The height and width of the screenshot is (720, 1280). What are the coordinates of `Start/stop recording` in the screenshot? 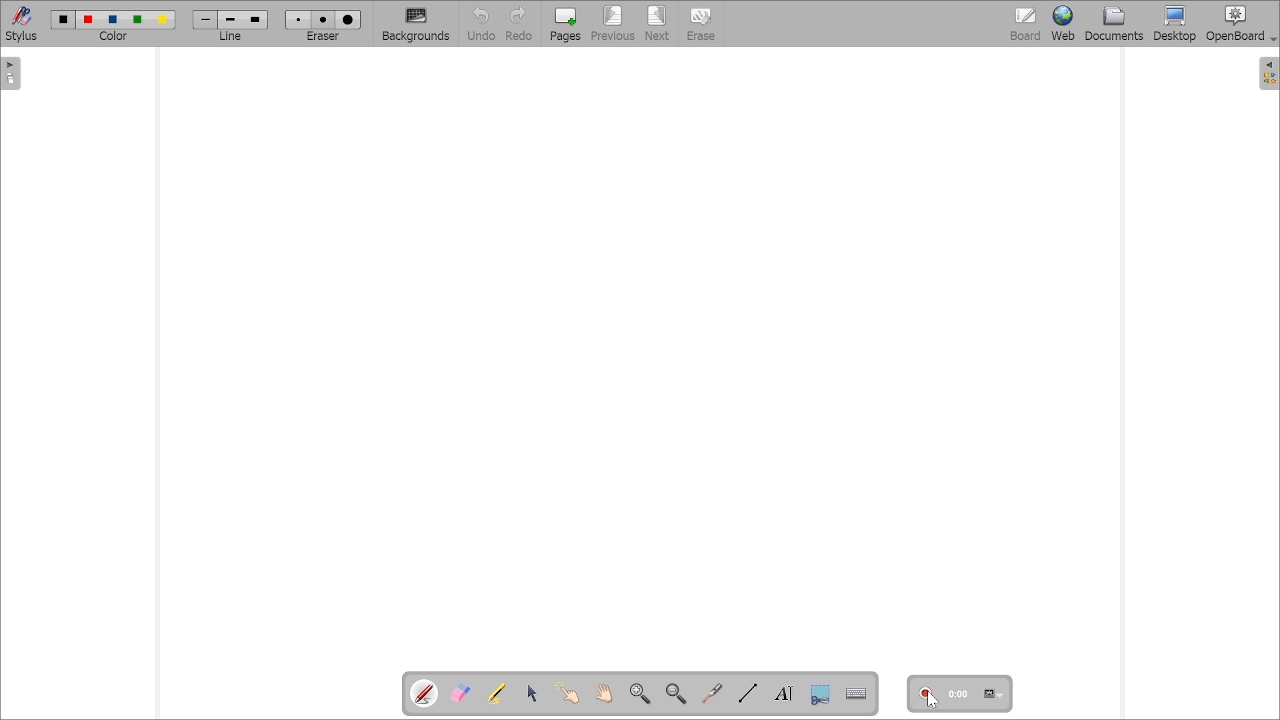 It's located at (926, 695).